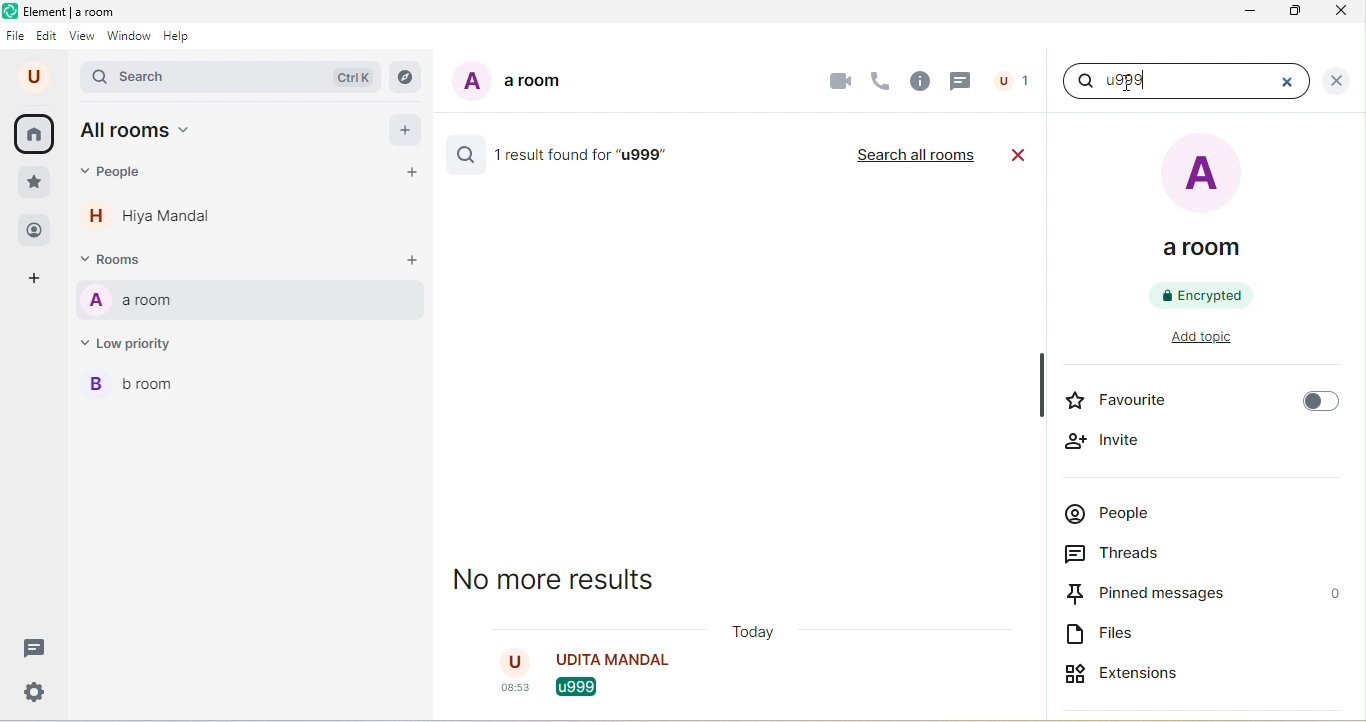 The height and width of the screenshot is (722, 1366). Describe the element at coordinates (962, 81) in the screenshot. I see `threads` at that location.